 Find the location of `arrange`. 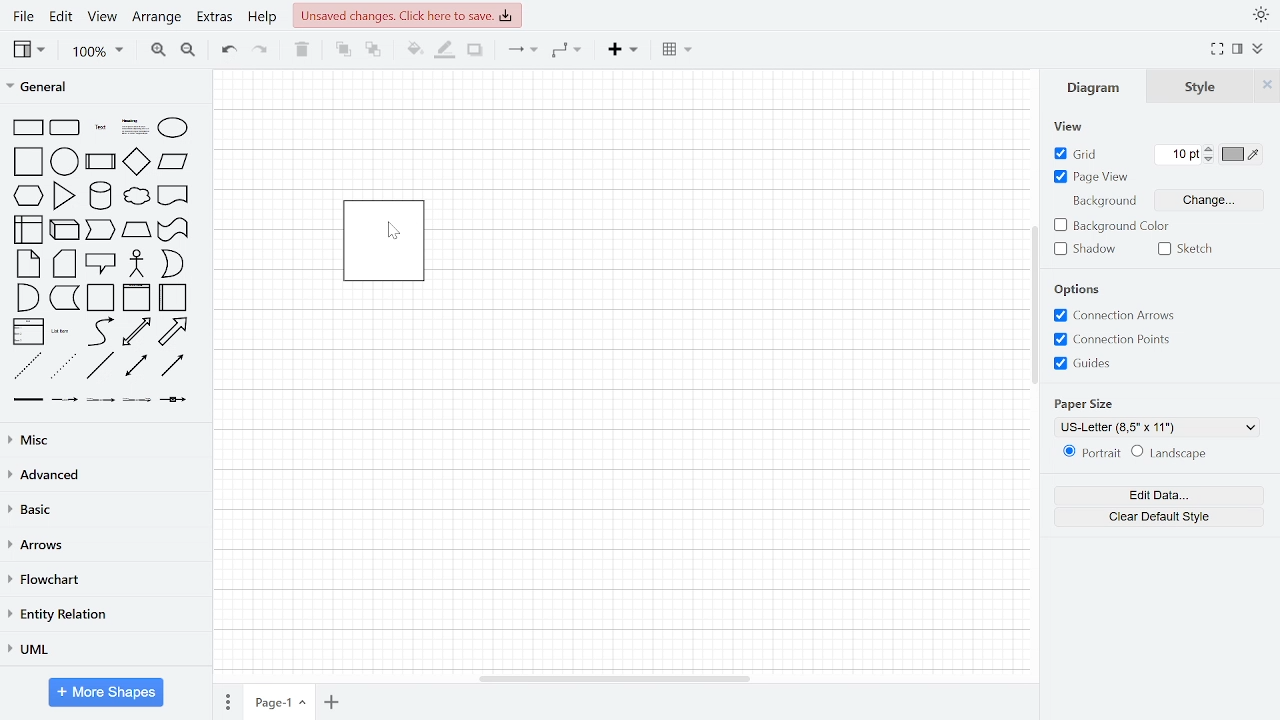

arrange is located at coordinates (158, 20).